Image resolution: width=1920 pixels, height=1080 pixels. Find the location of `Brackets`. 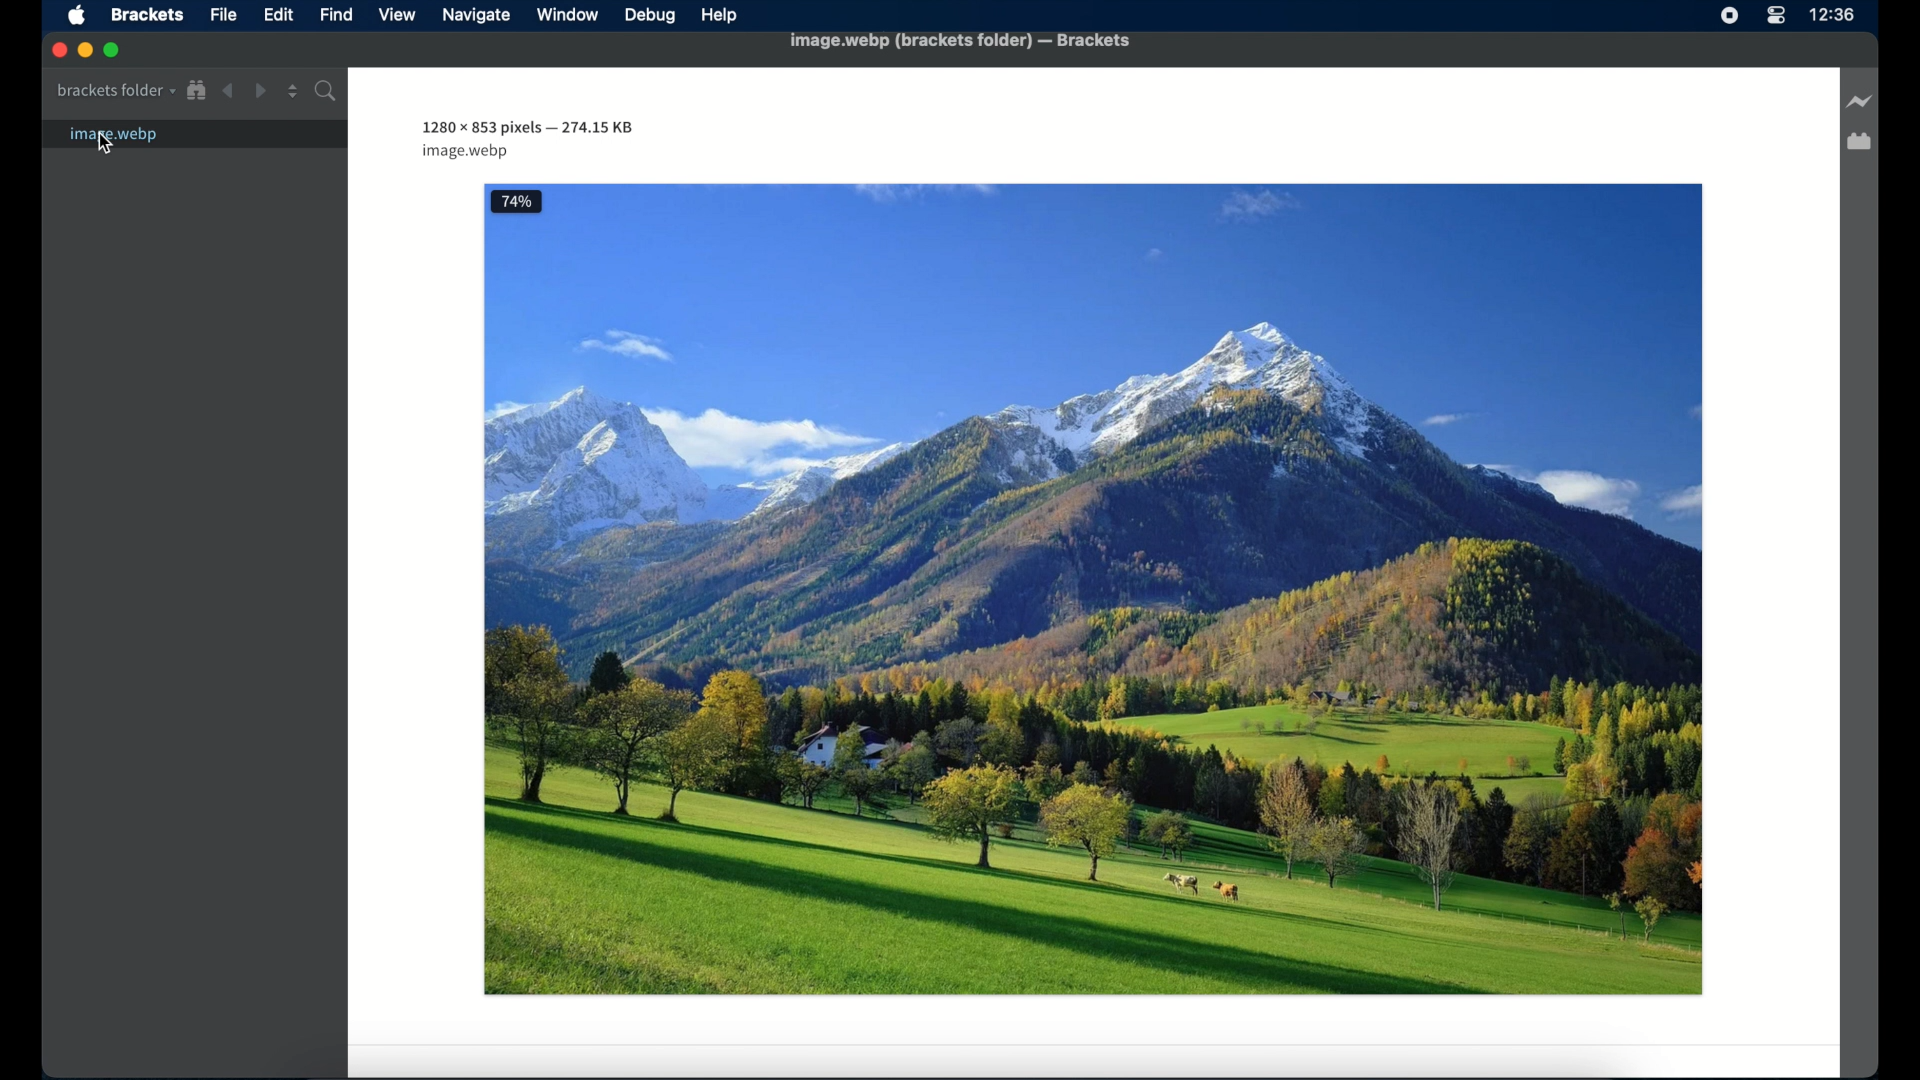

Brackets is located at coordinates (149, 15).